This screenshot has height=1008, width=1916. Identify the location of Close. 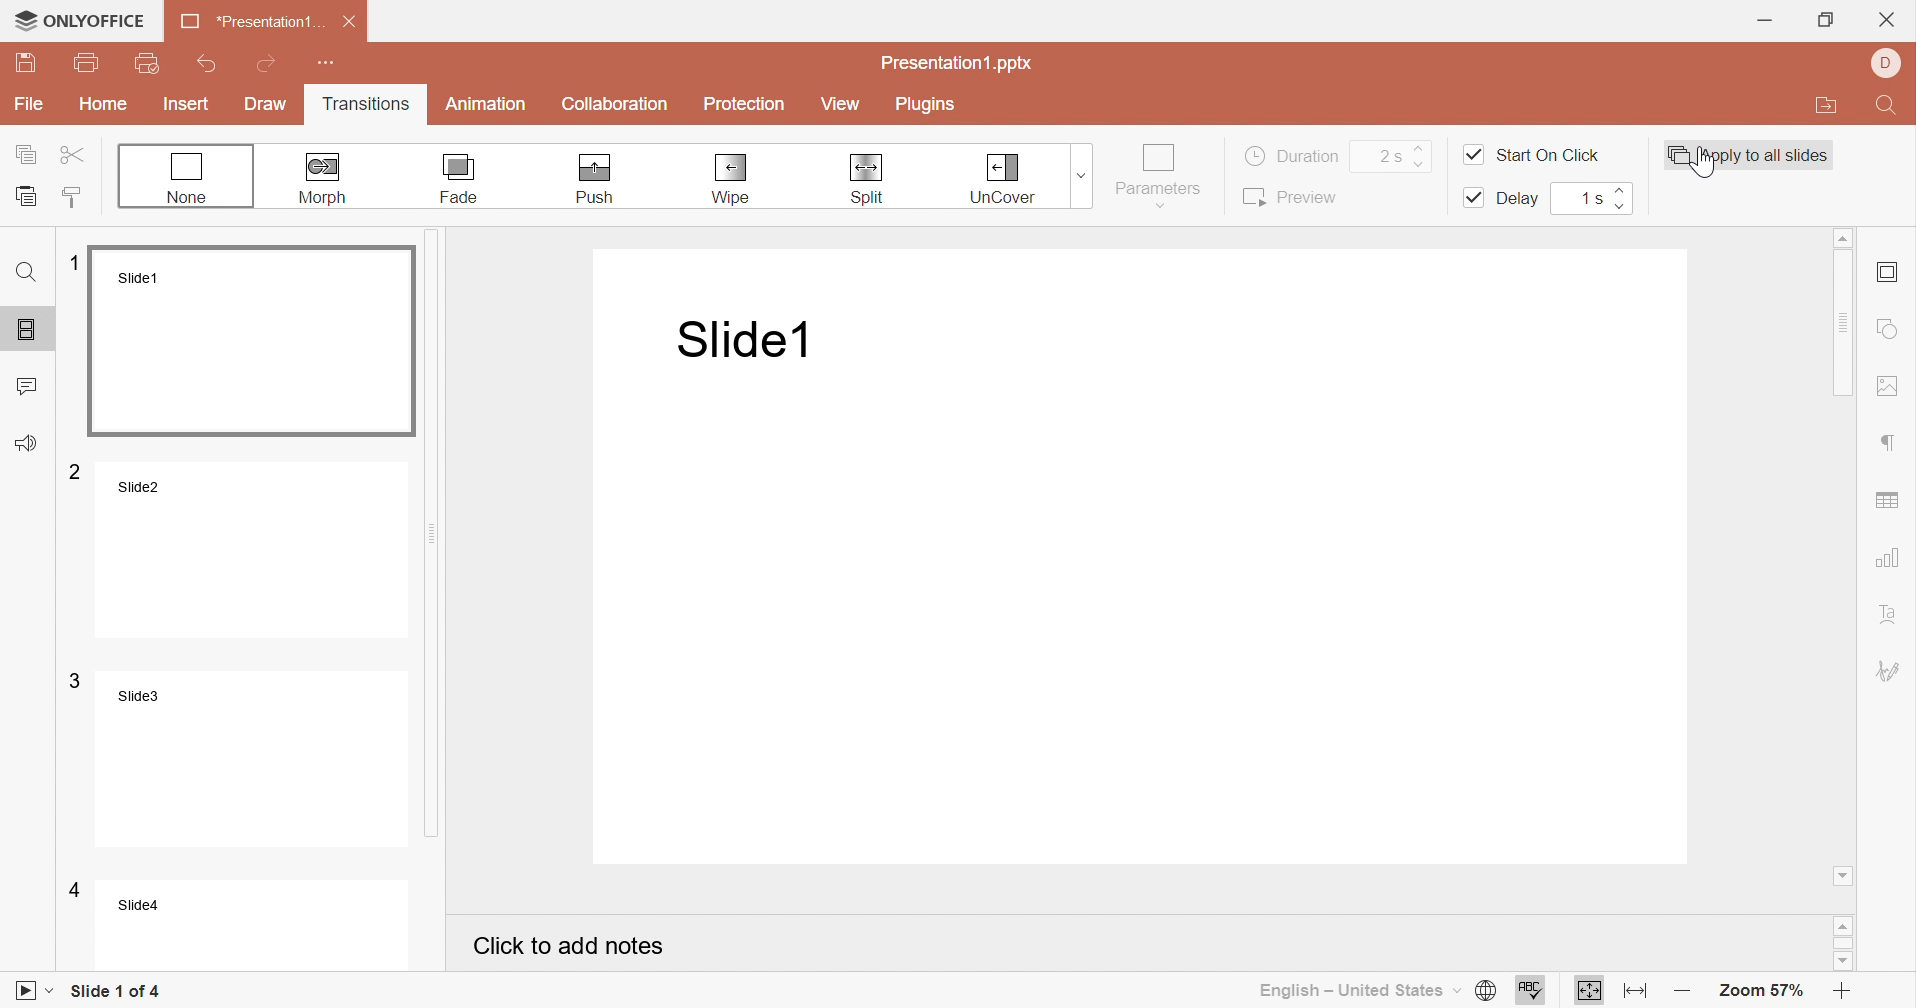
(1889, 19).